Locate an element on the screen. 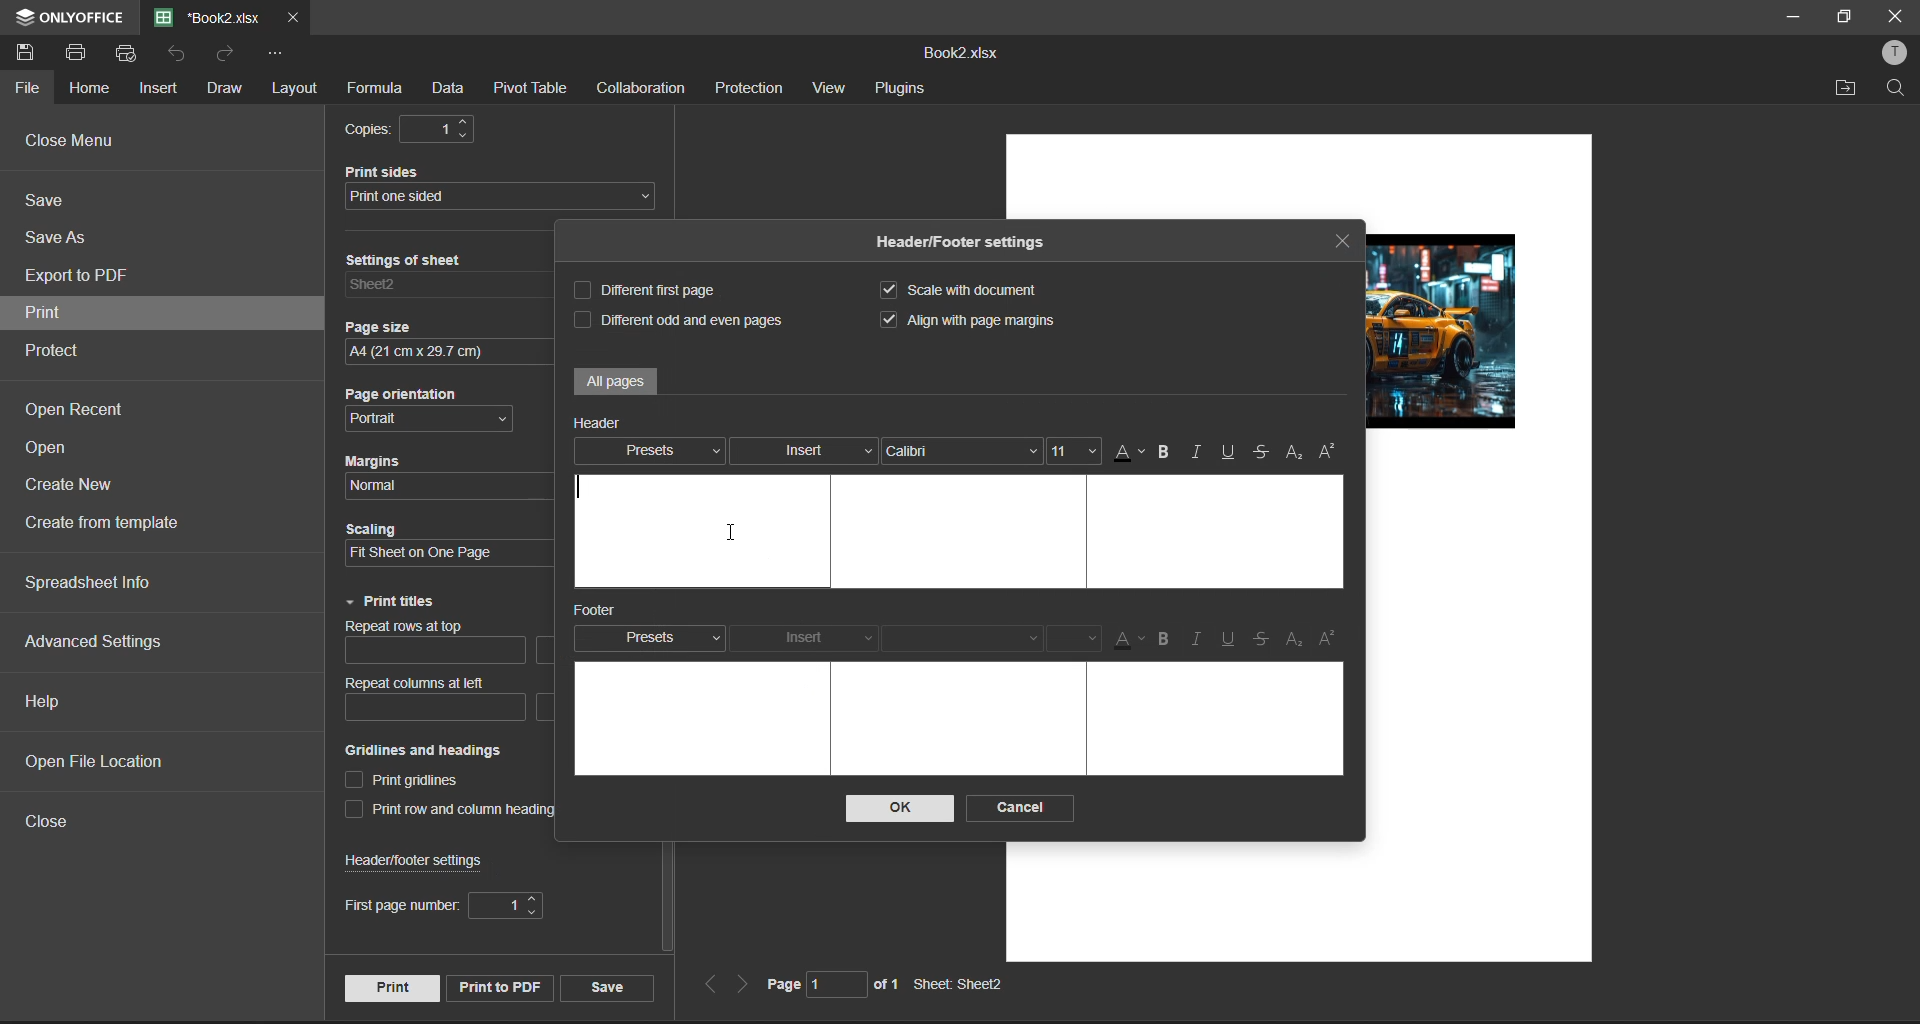  font  color is located at coordinates (1127, 453).